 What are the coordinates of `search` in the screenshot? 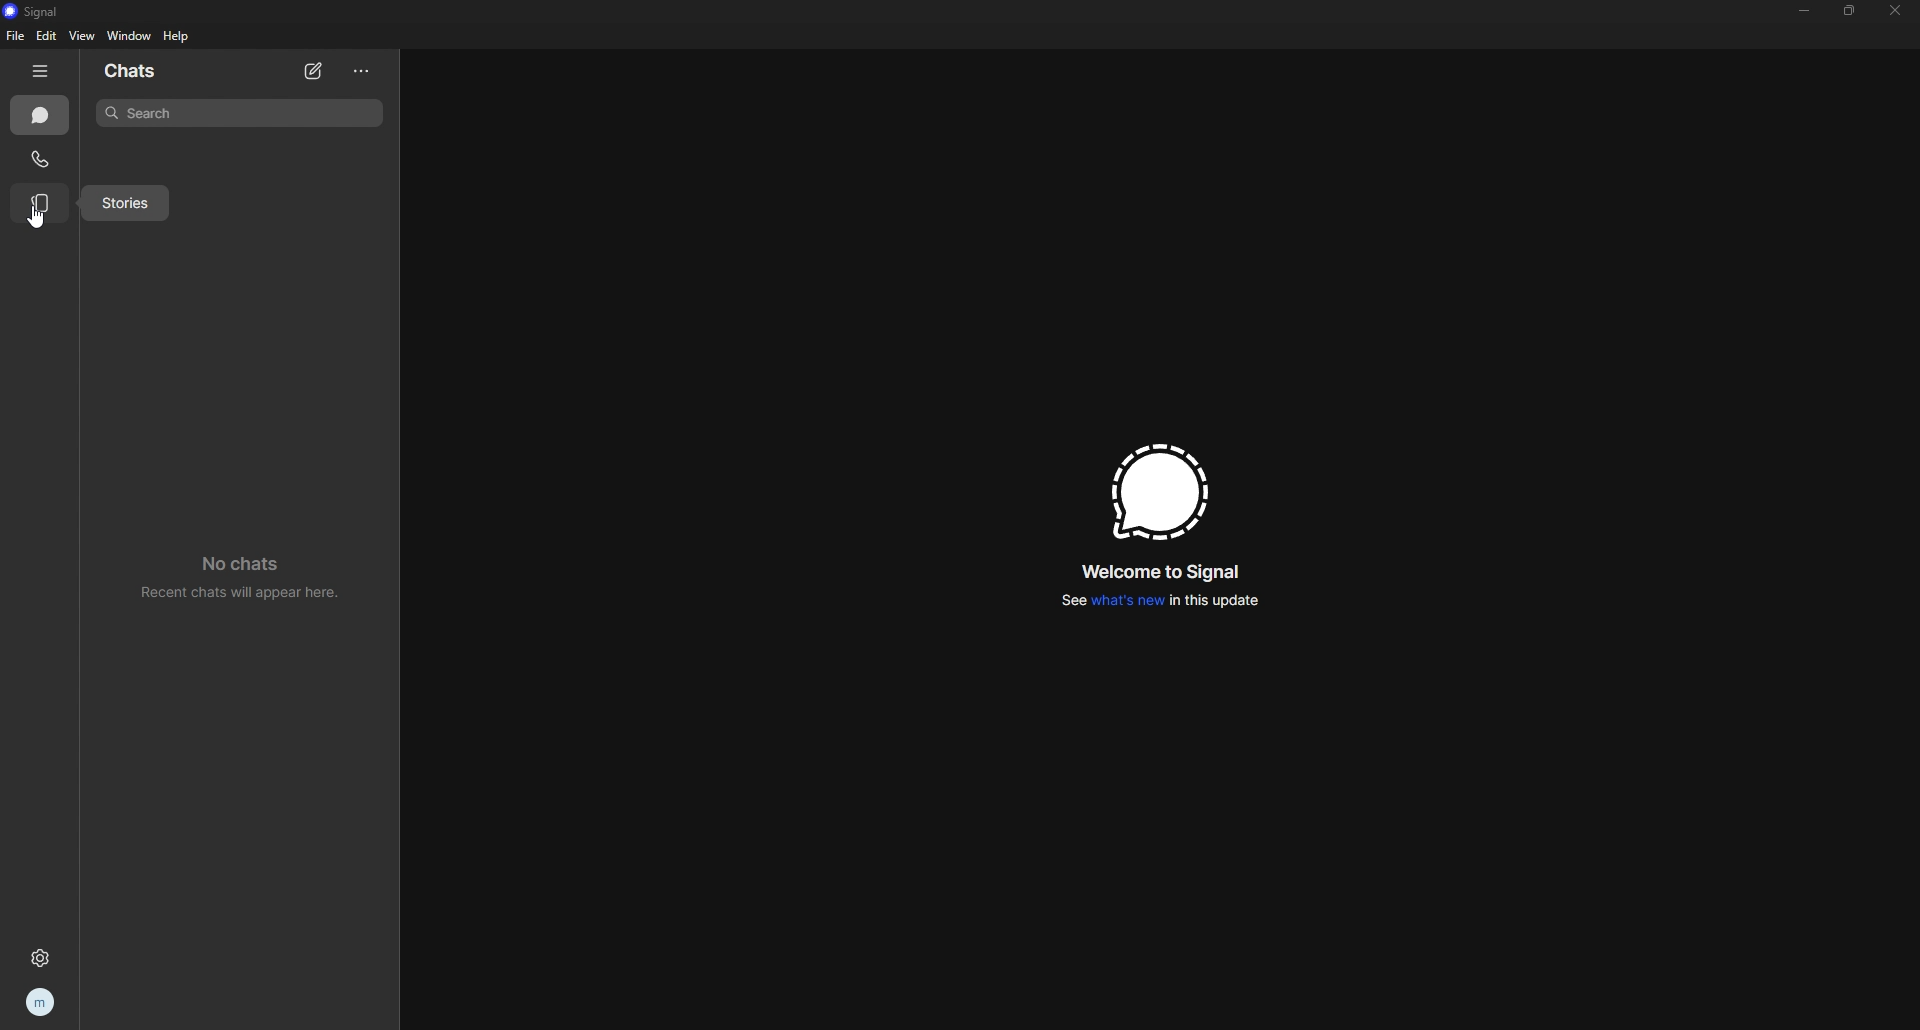 It's located at (241, 113).